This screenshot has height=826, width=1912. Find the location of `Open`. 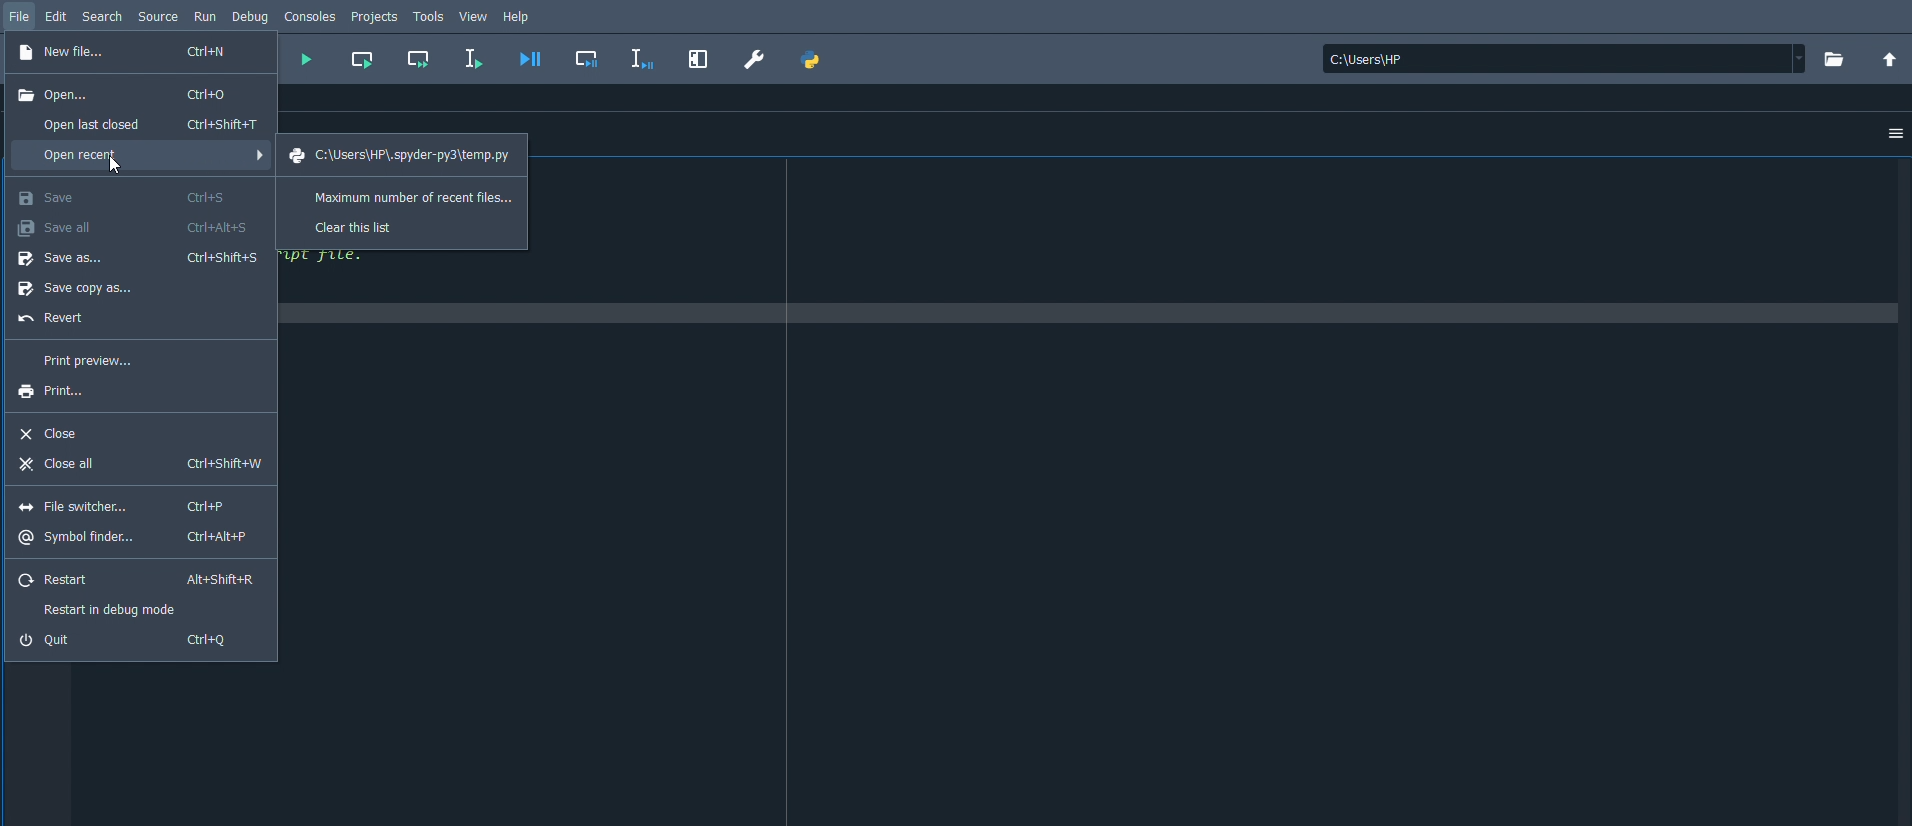

Open is located at coordinates (126, 94).